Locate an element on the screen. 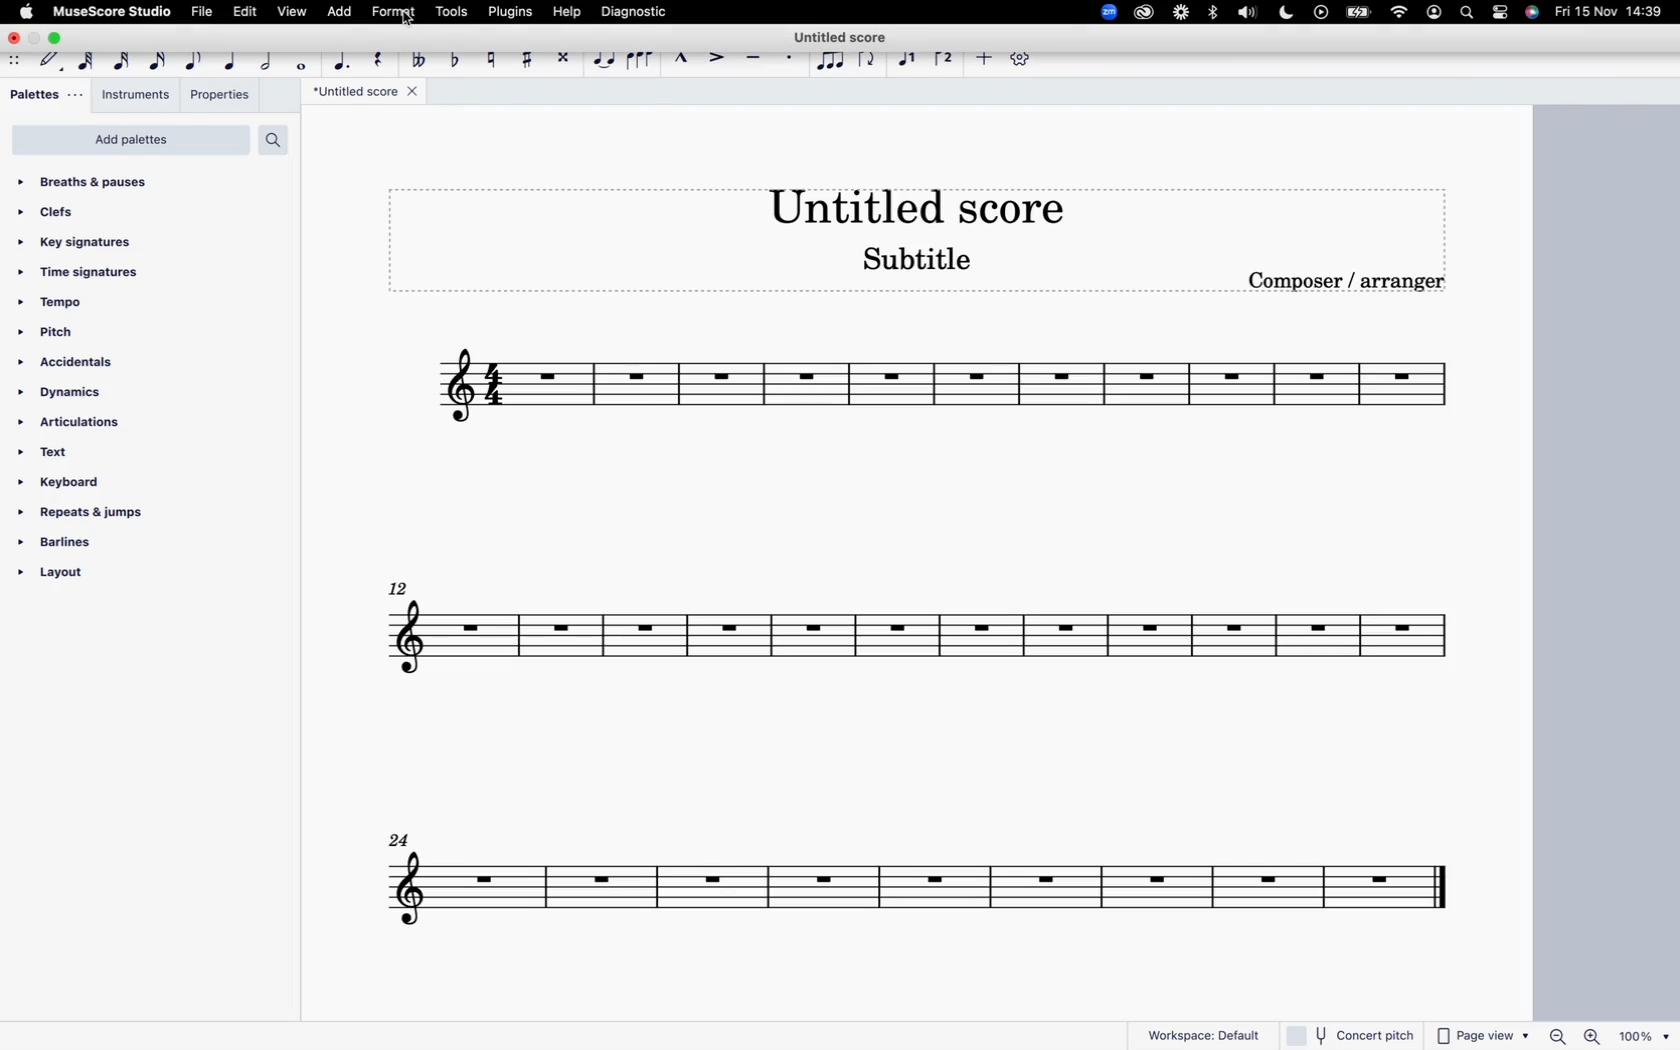  edit is located at coordinates (247, 14).